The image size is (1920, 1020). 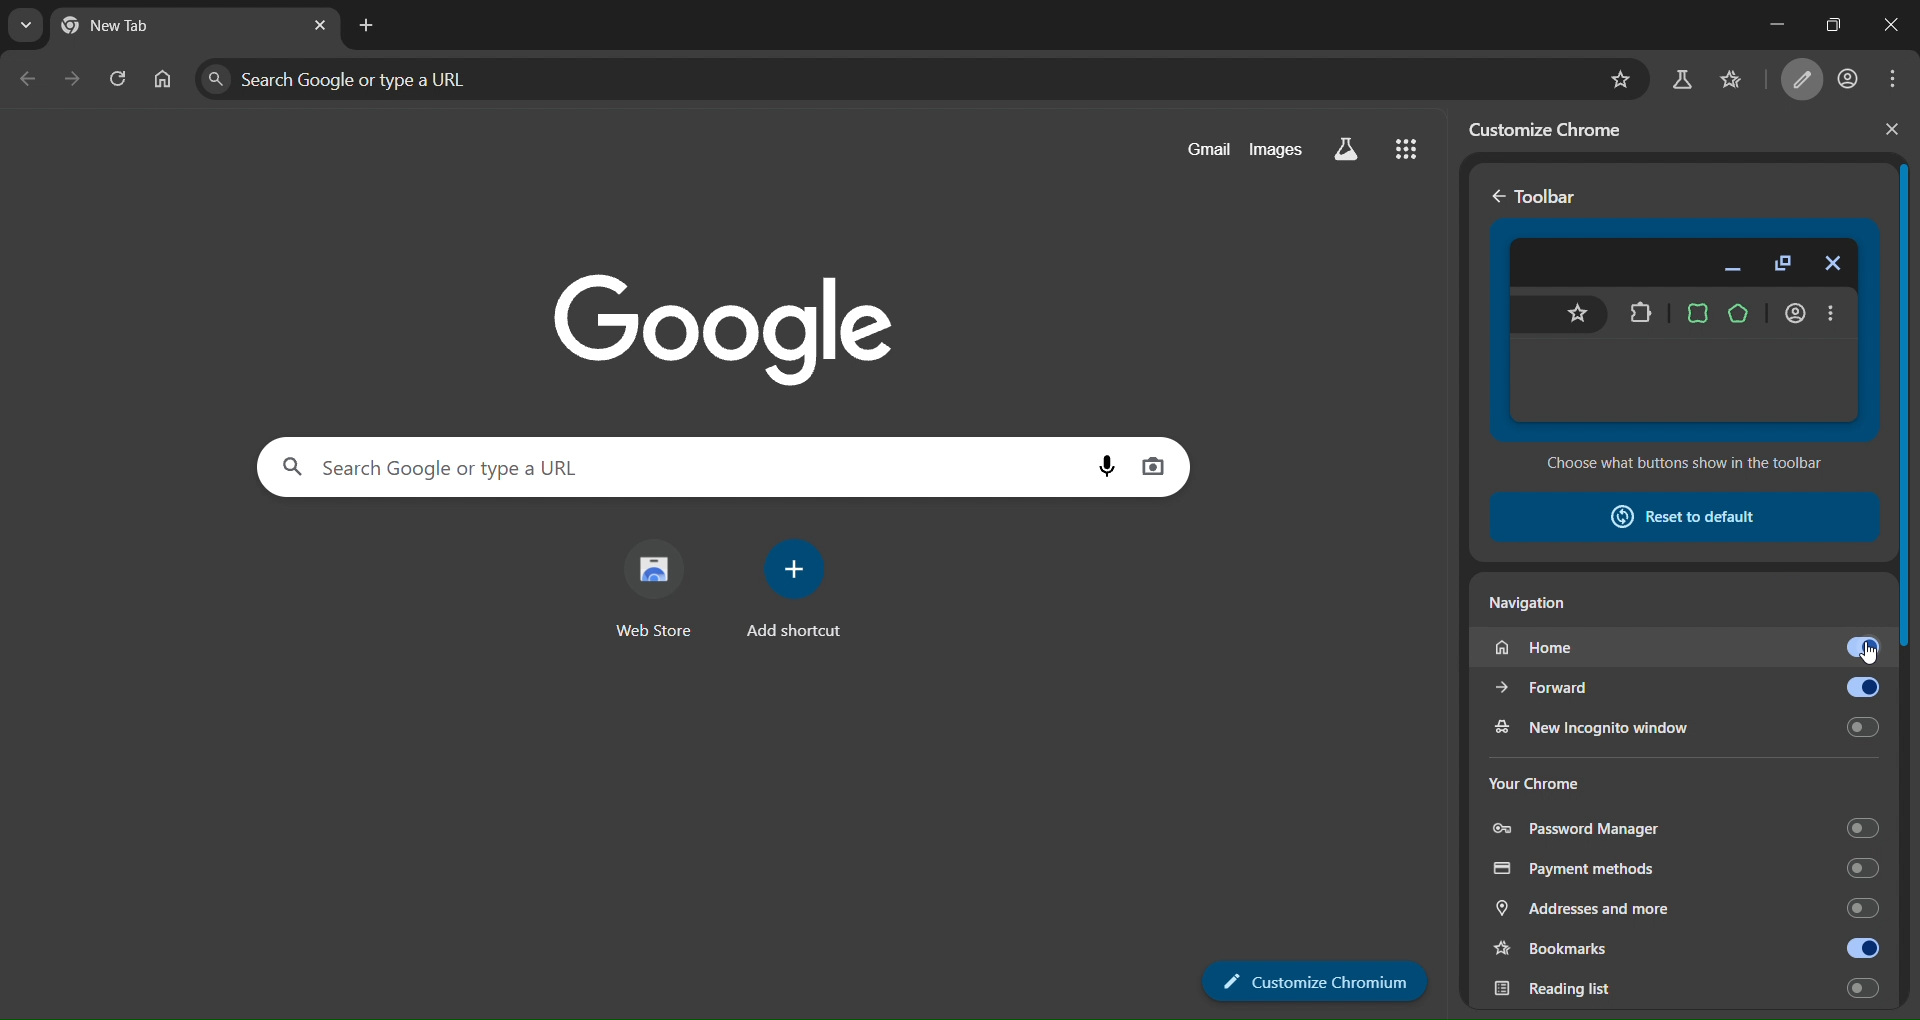 I want to click on toggle, so click(x=1859, y=949).